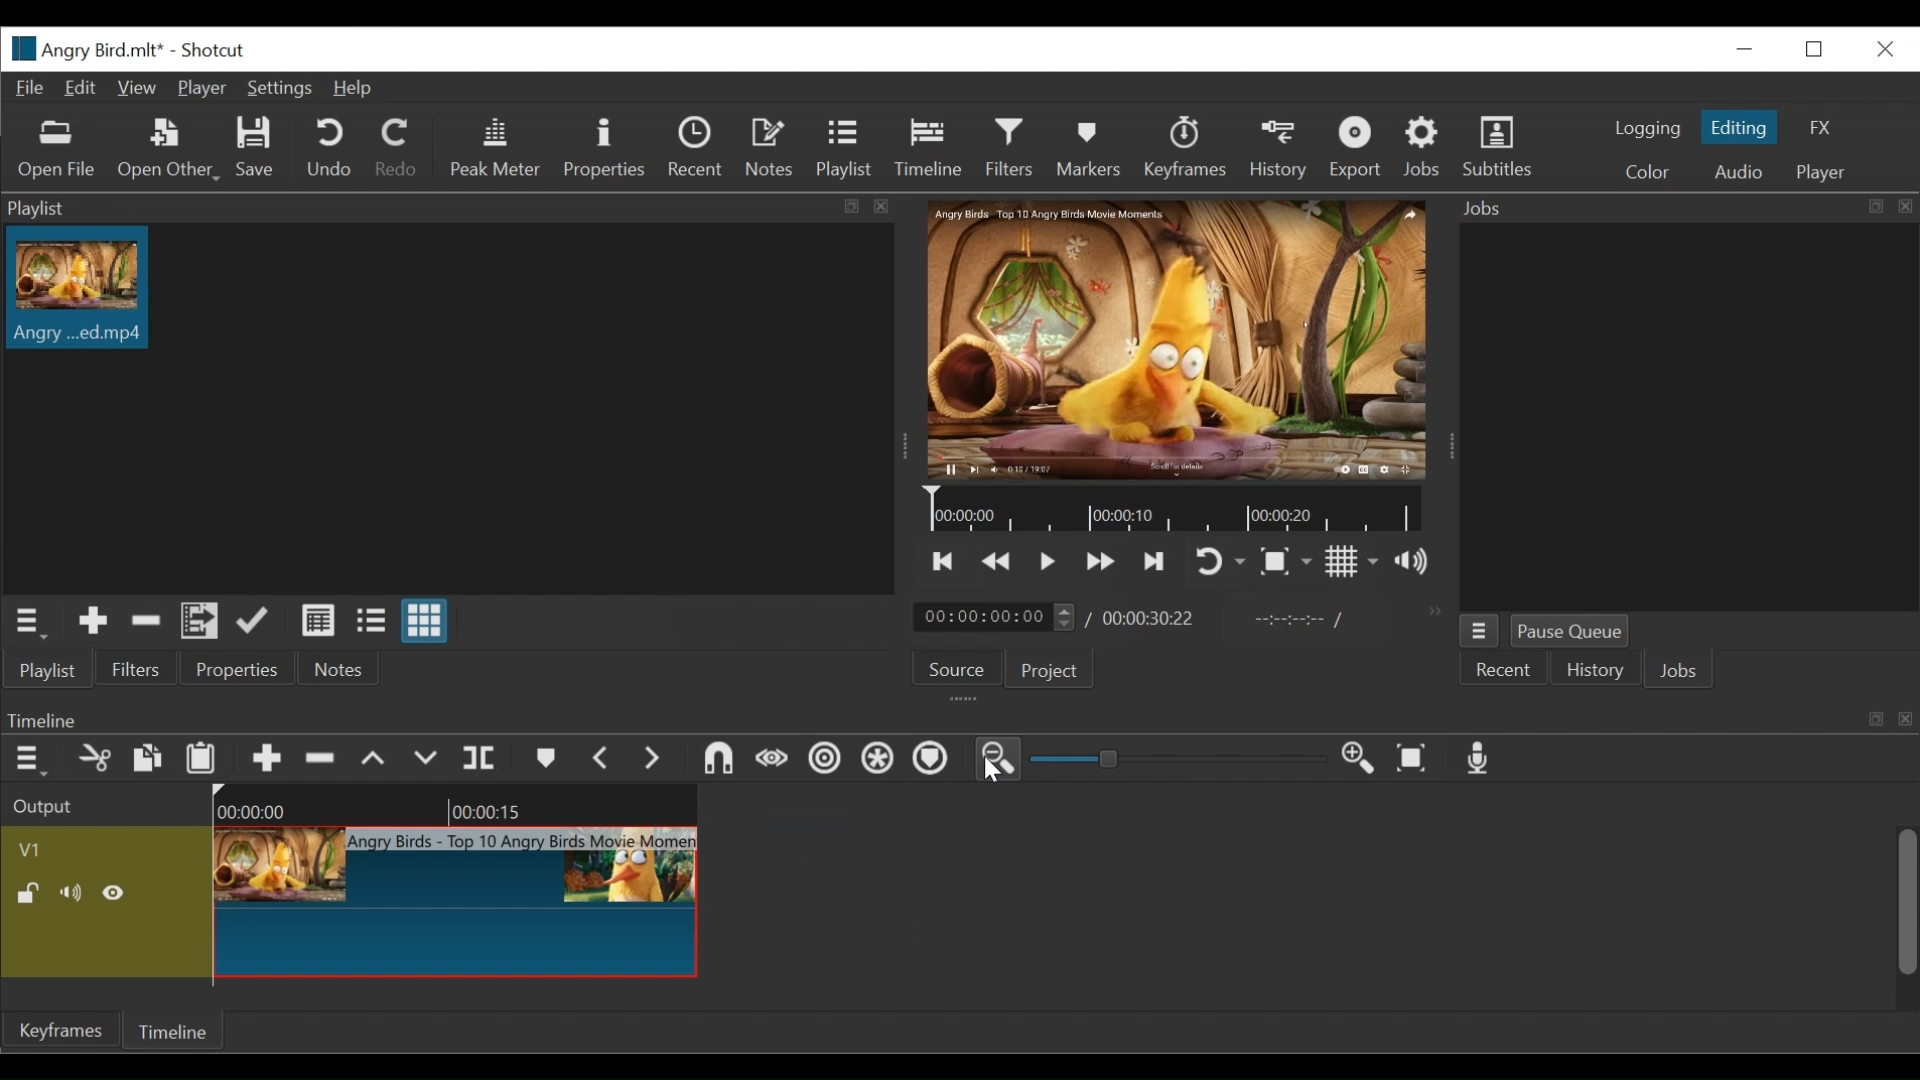 The image size is (1920, 1080). Describe the element at coordinates (1047, 562) in the screenshot. I see `Toggle play or pause (space)` at that location.